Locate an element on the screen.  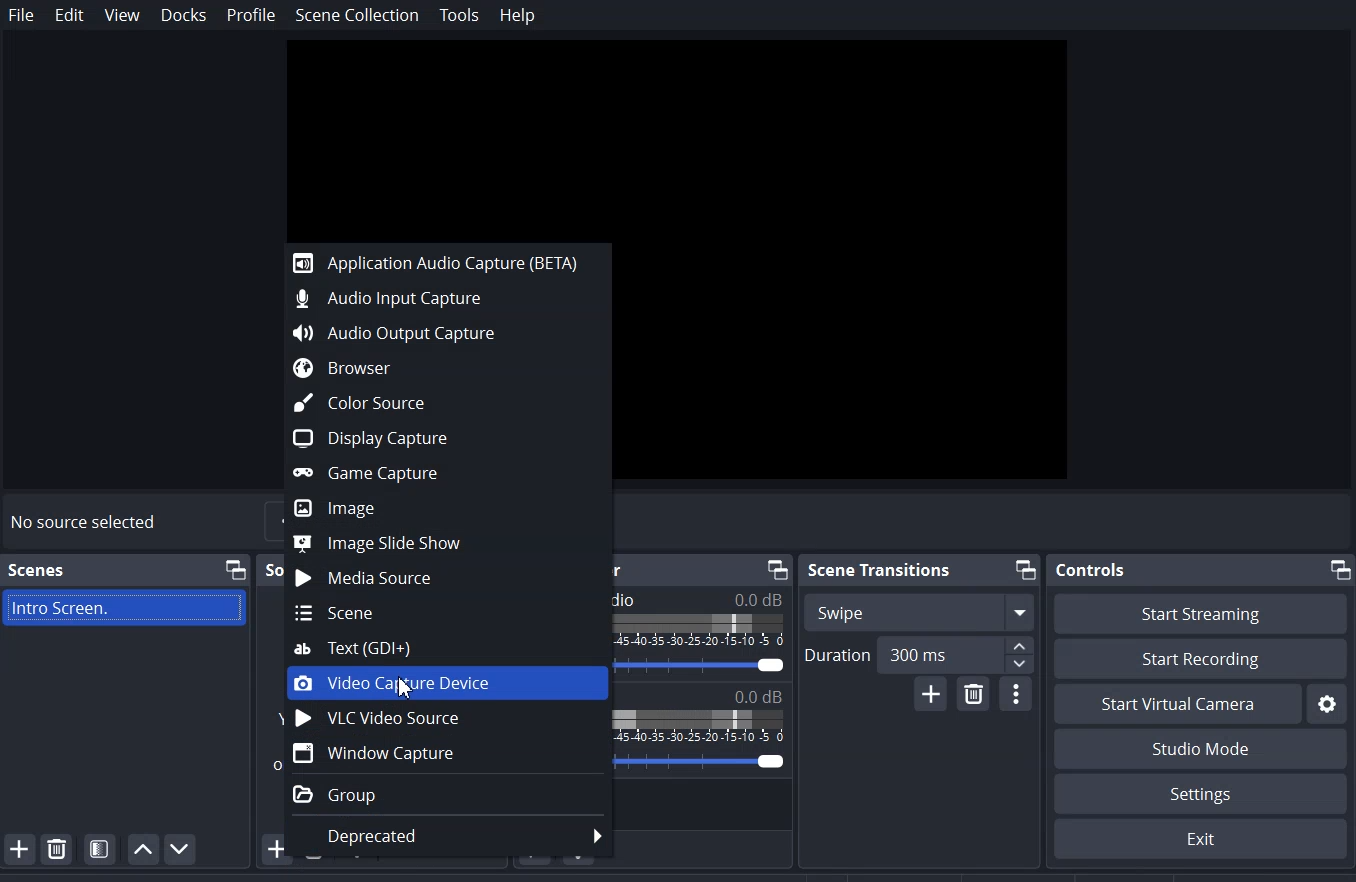
Group is located at coordinates (438, 794).